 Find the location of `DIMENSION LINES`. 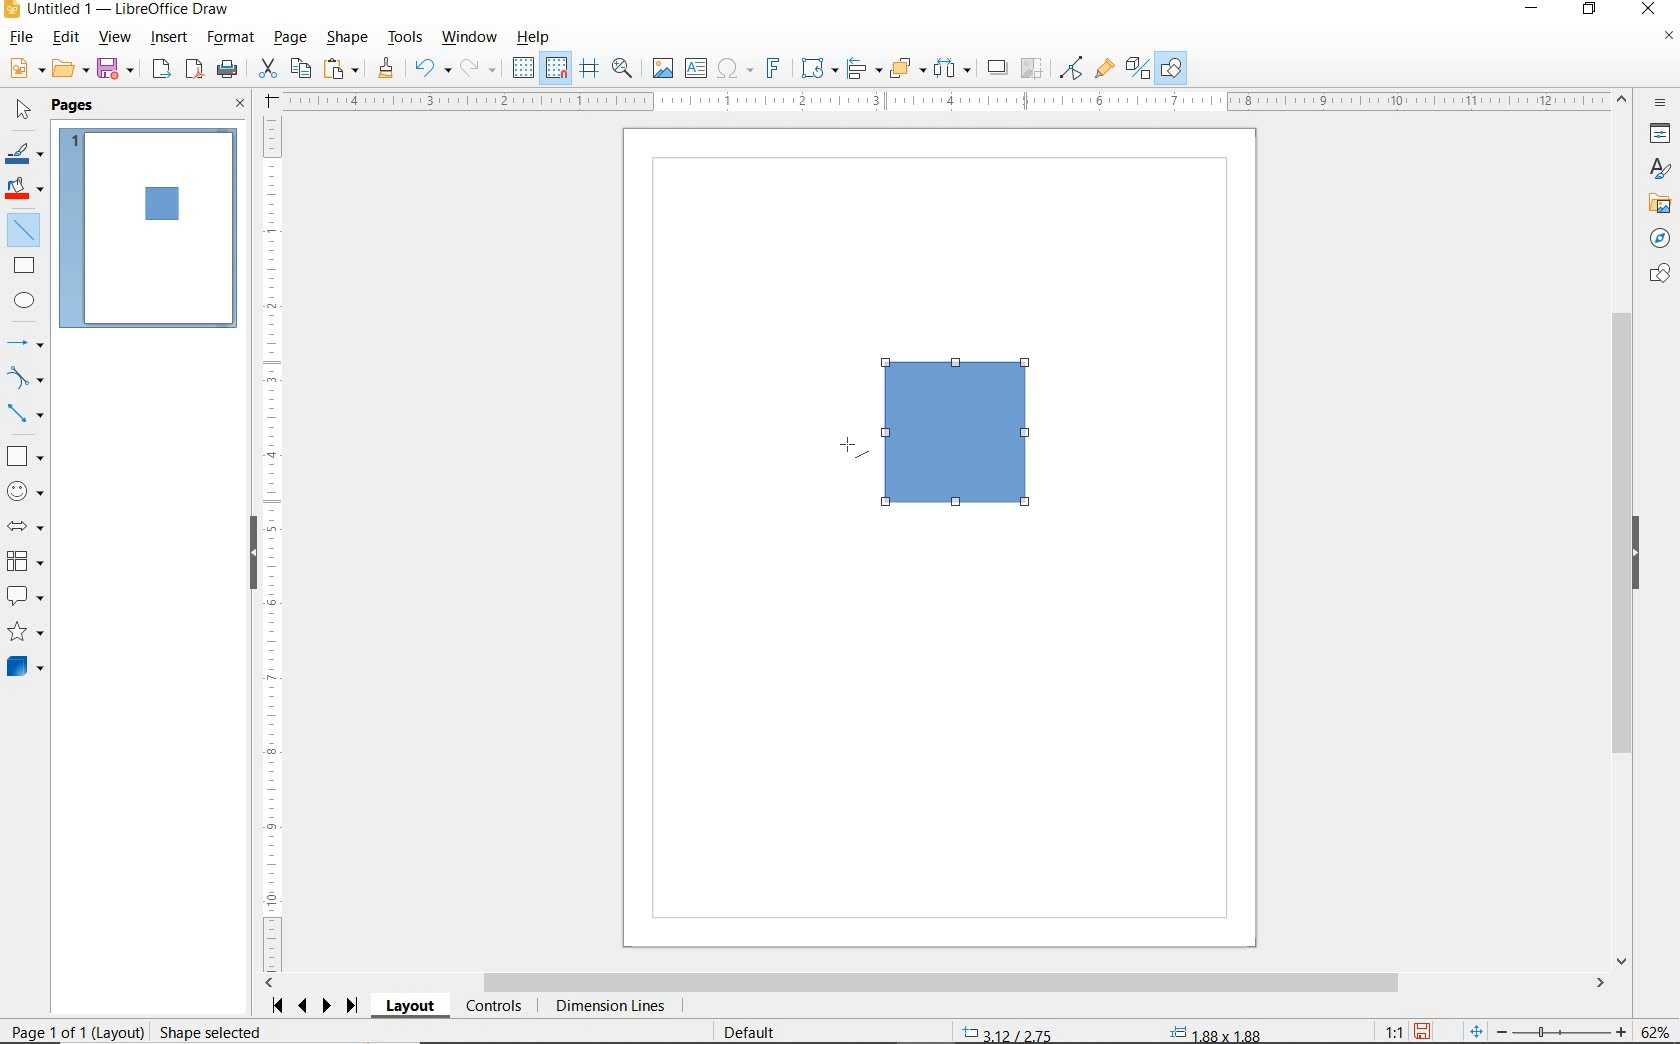

DIMENSION LINES is located at coordinates (609, 1007).